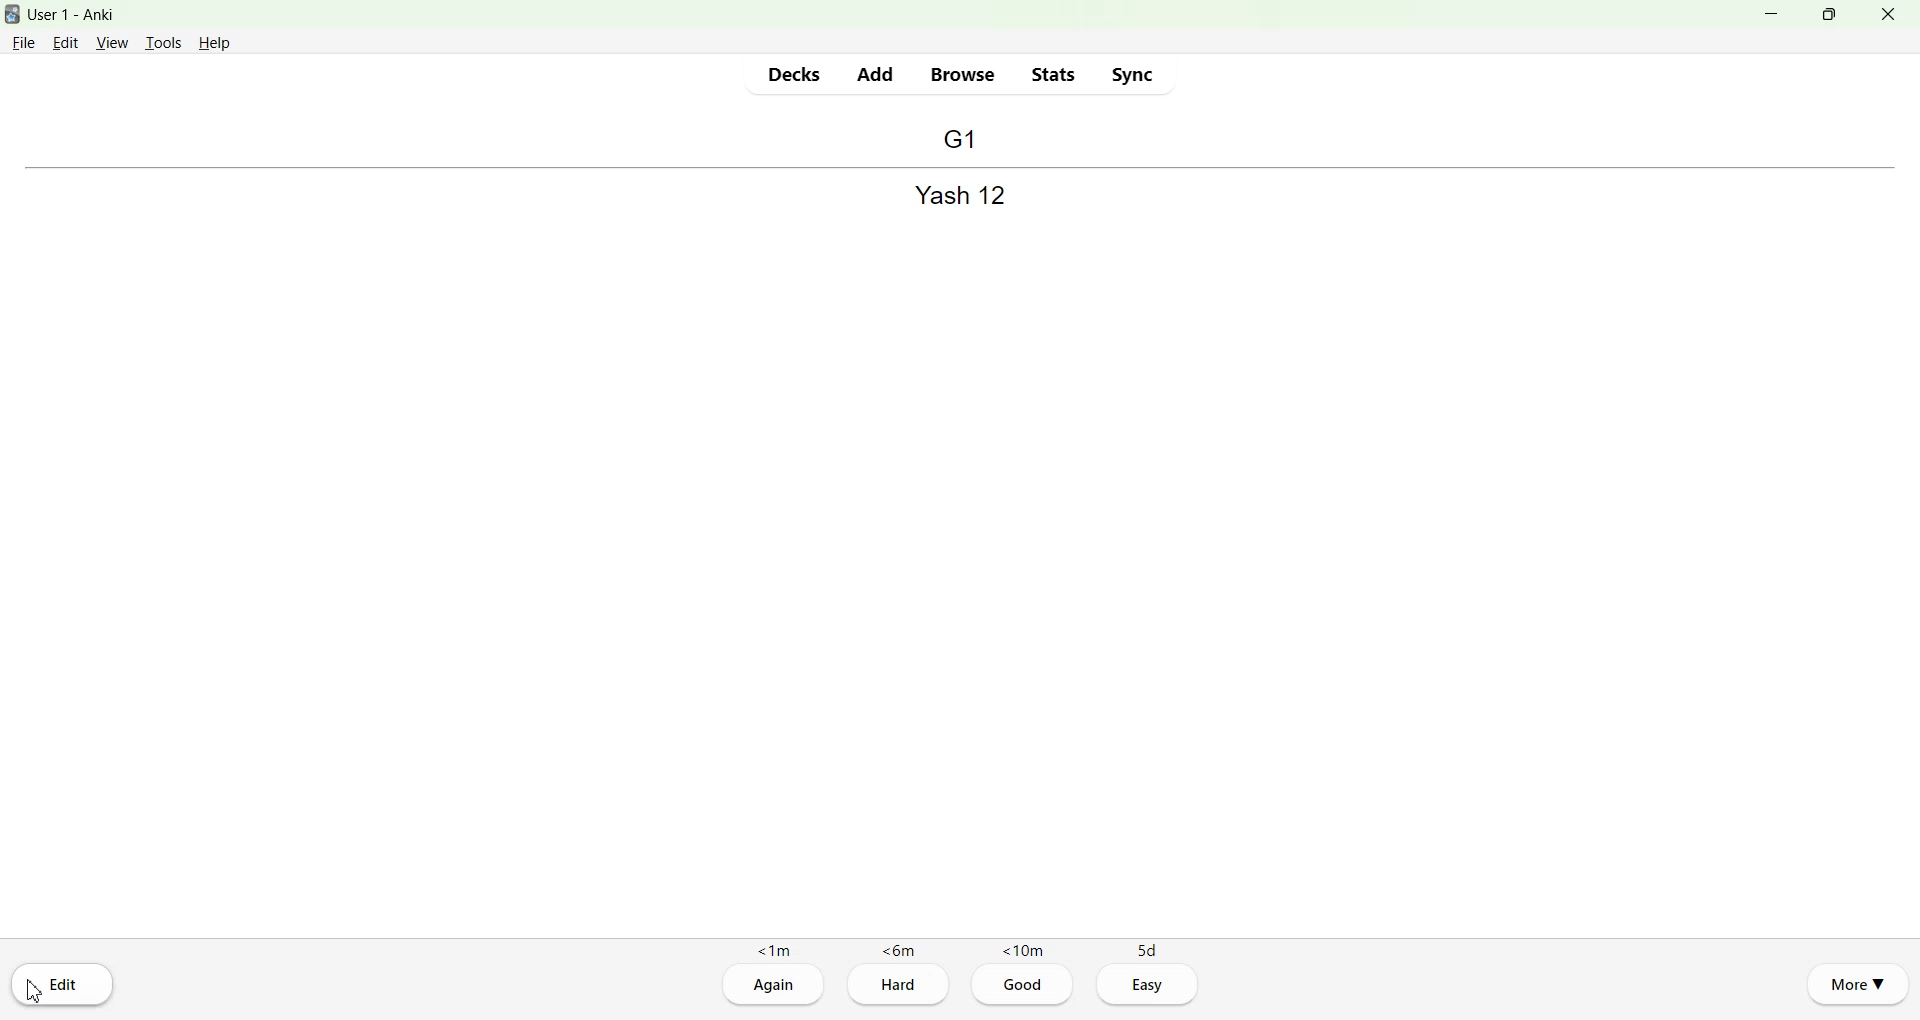  Describe the element at coordinates (1774, 14) in the screenshot. I see `Minimize` at that location.